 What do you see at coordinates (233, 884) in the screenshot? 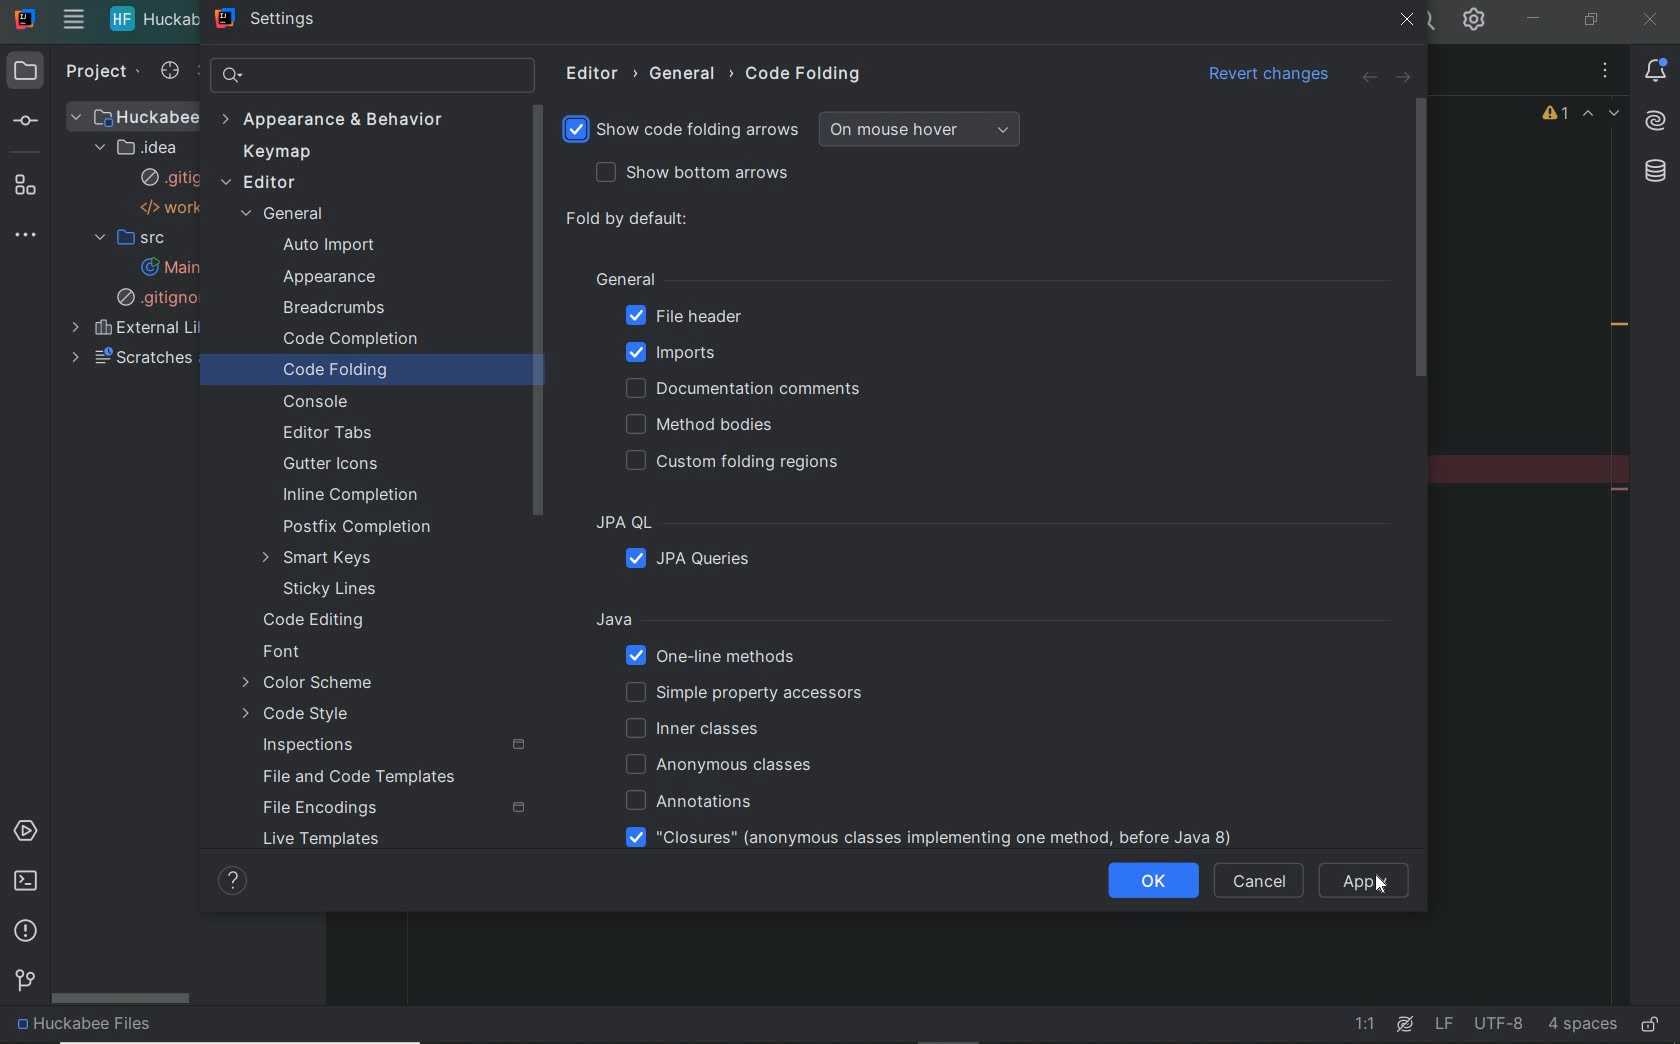
I see `SHOW HELP CONTENTS` at bounding box center [233, 884].